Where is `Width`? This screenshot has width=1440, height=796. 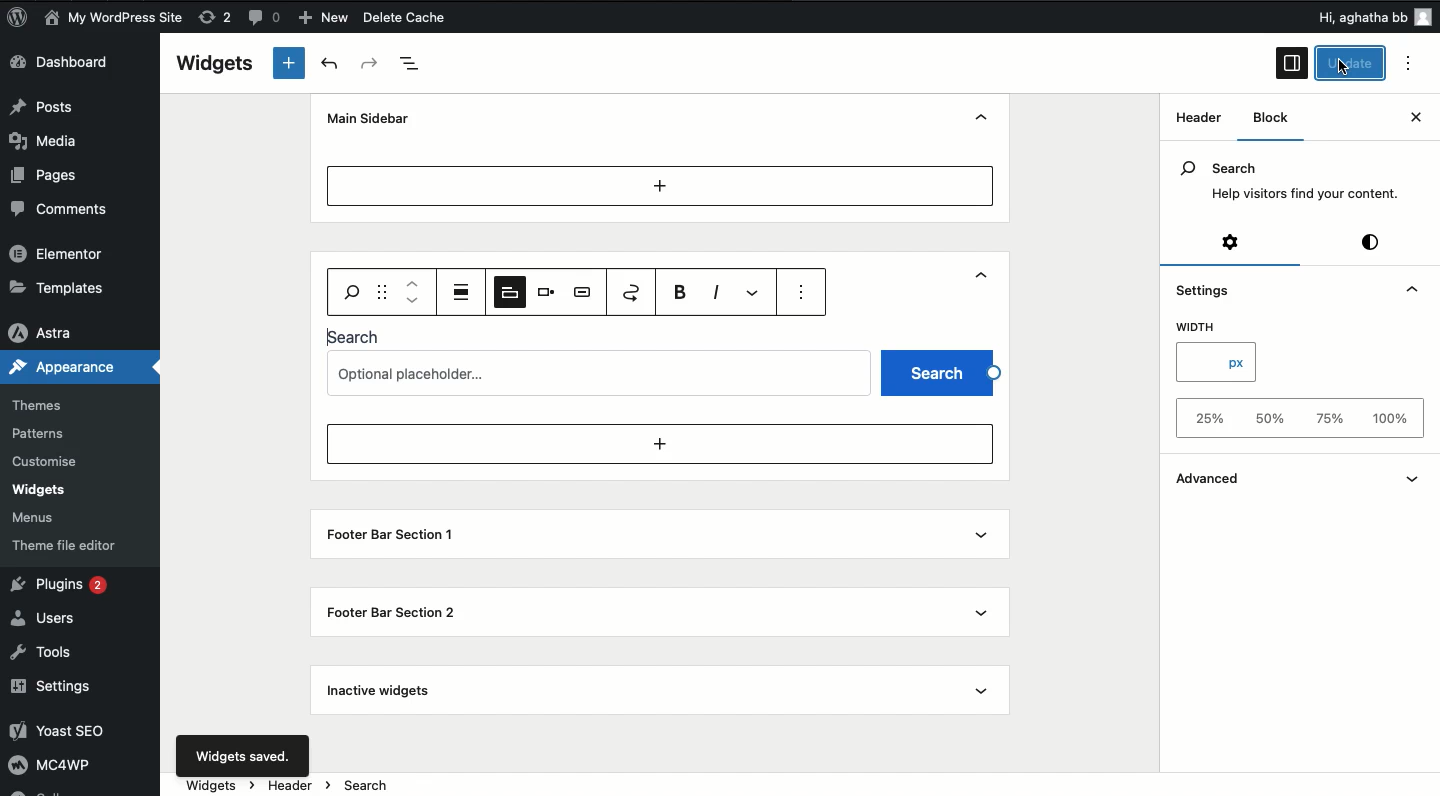
Width is located at coordinates (1201, 328).